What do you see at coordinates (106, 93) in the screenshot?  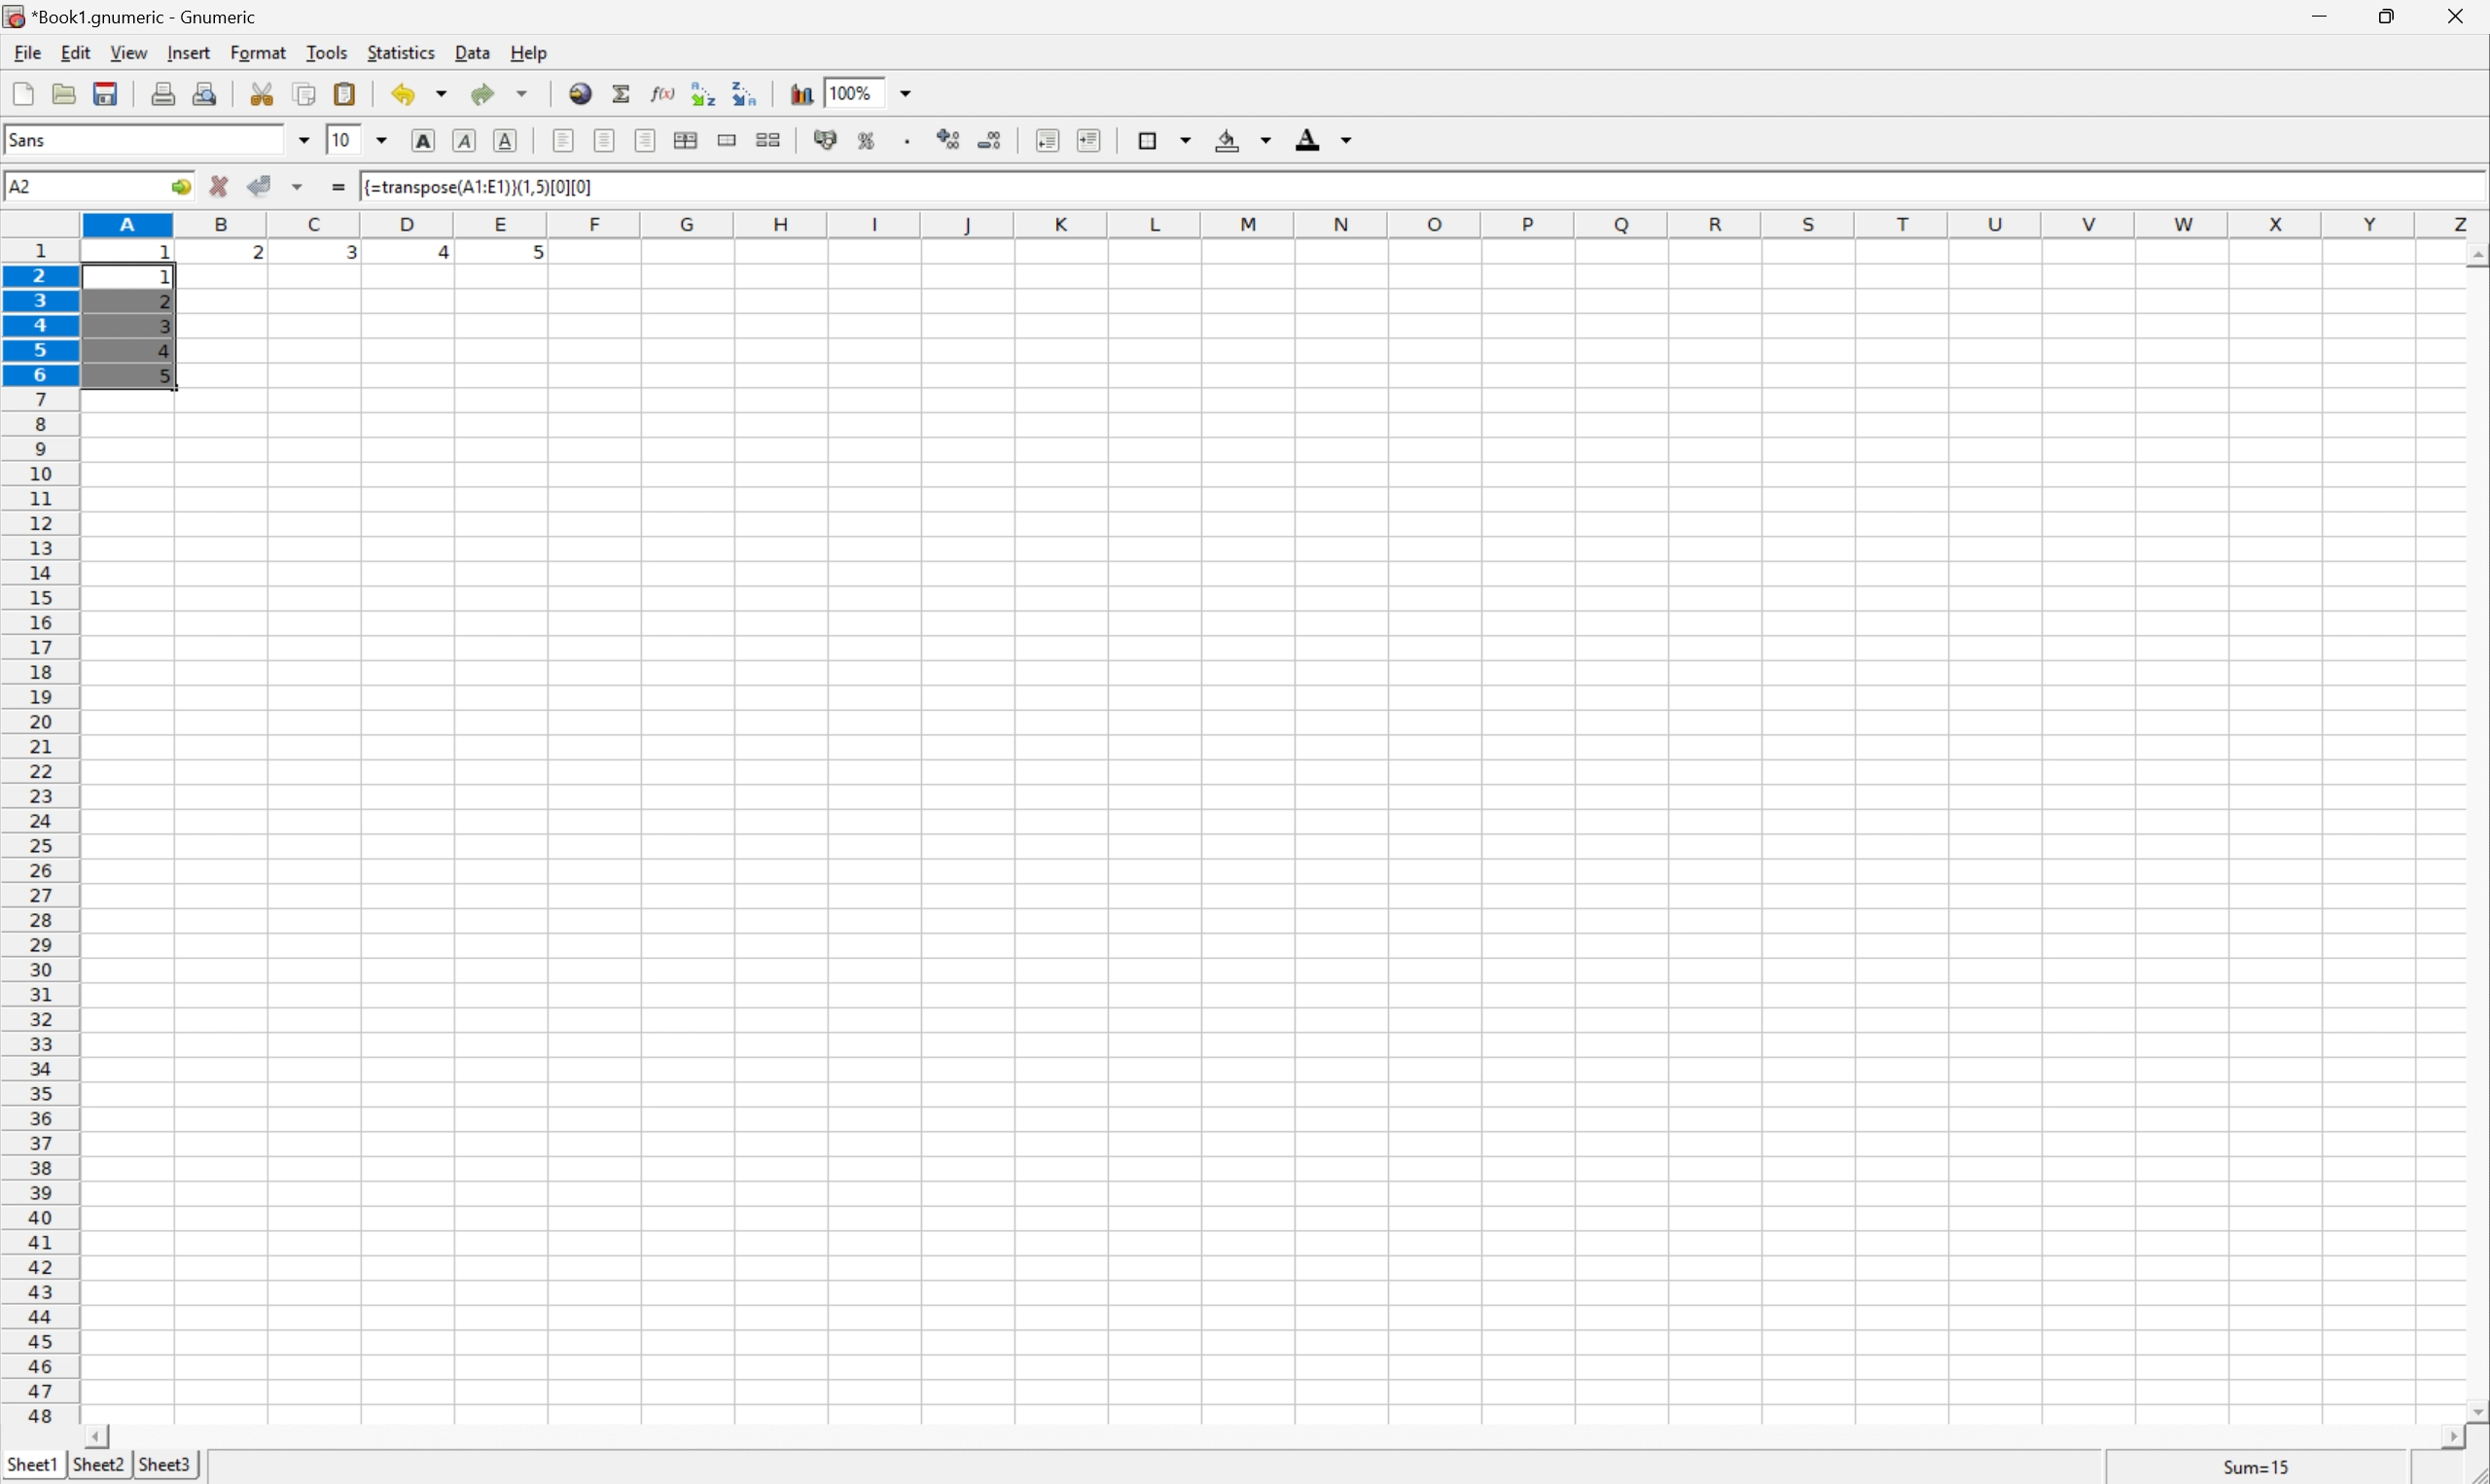 I see `save current workbook` at bounding box center [106, 93].